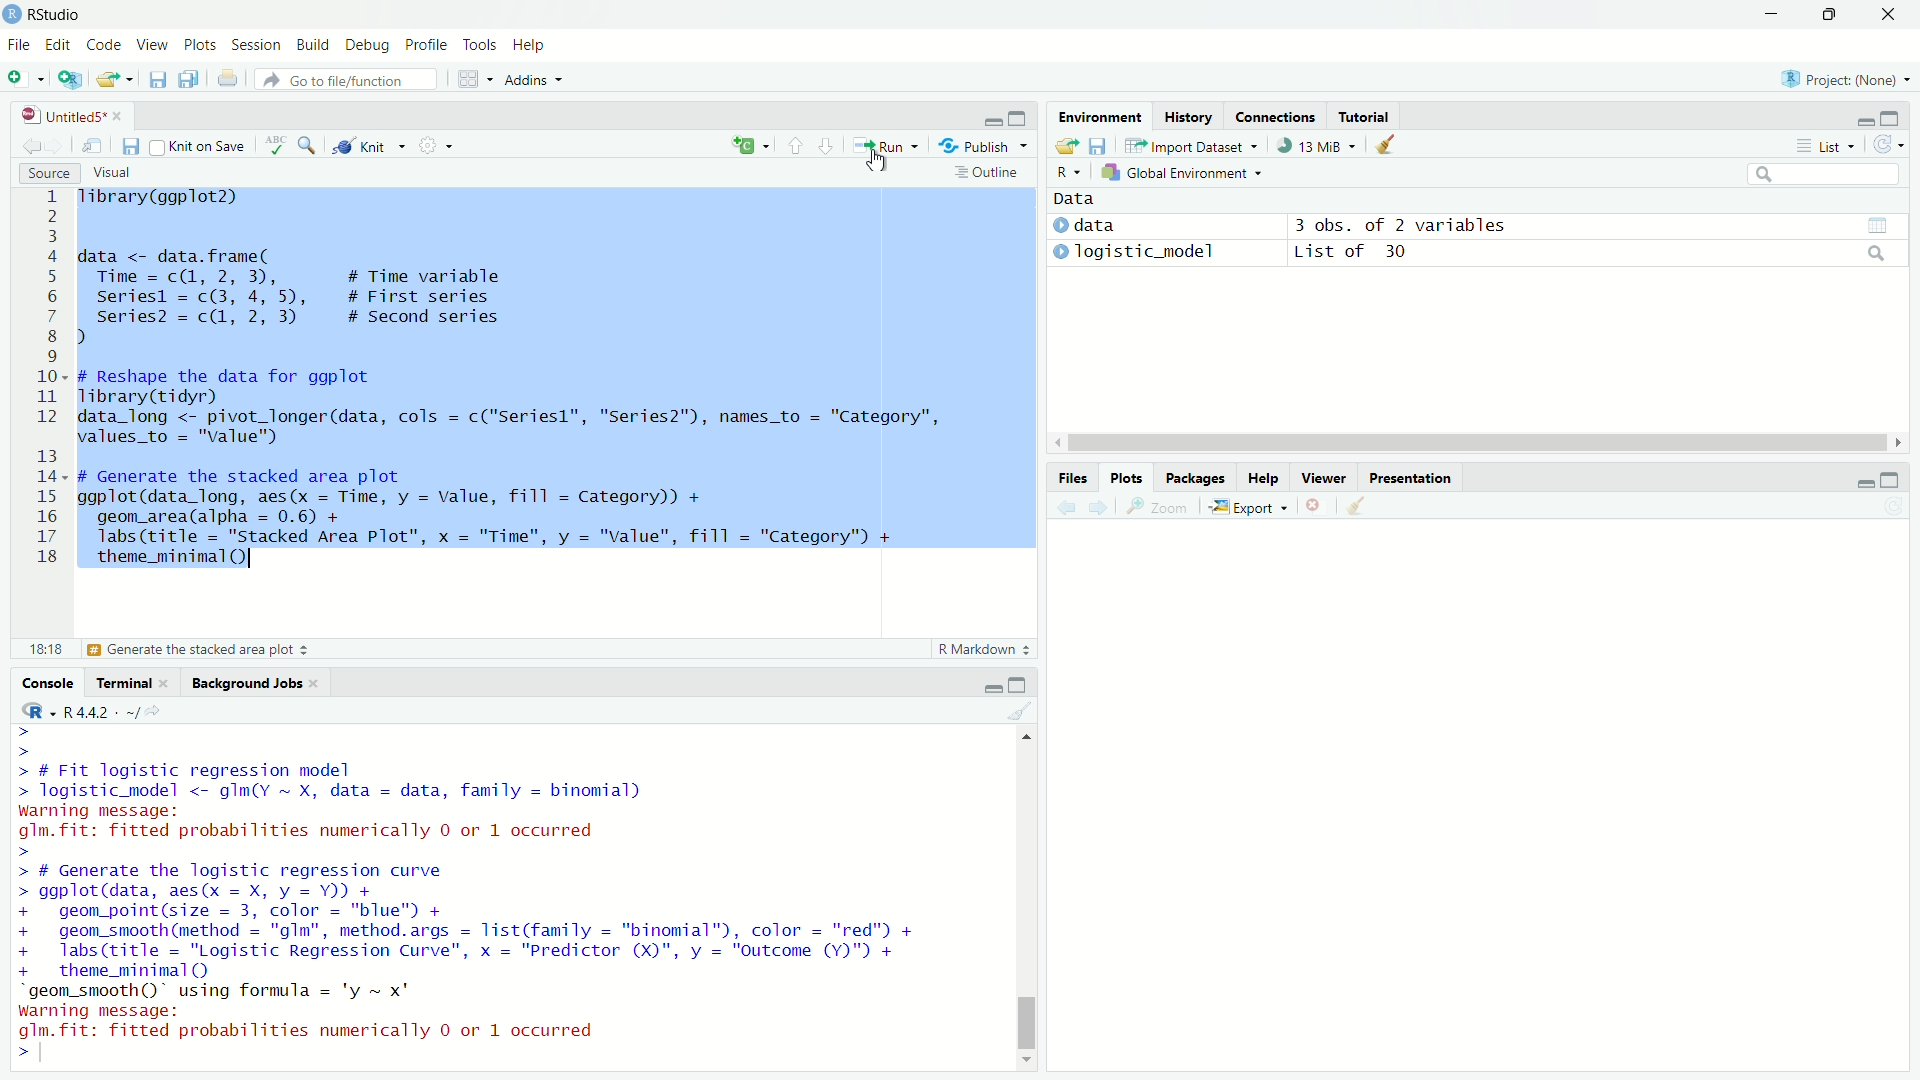  Describe the element at coordinates (1886, 146) in the screenshot. I see `refresh` at that location.